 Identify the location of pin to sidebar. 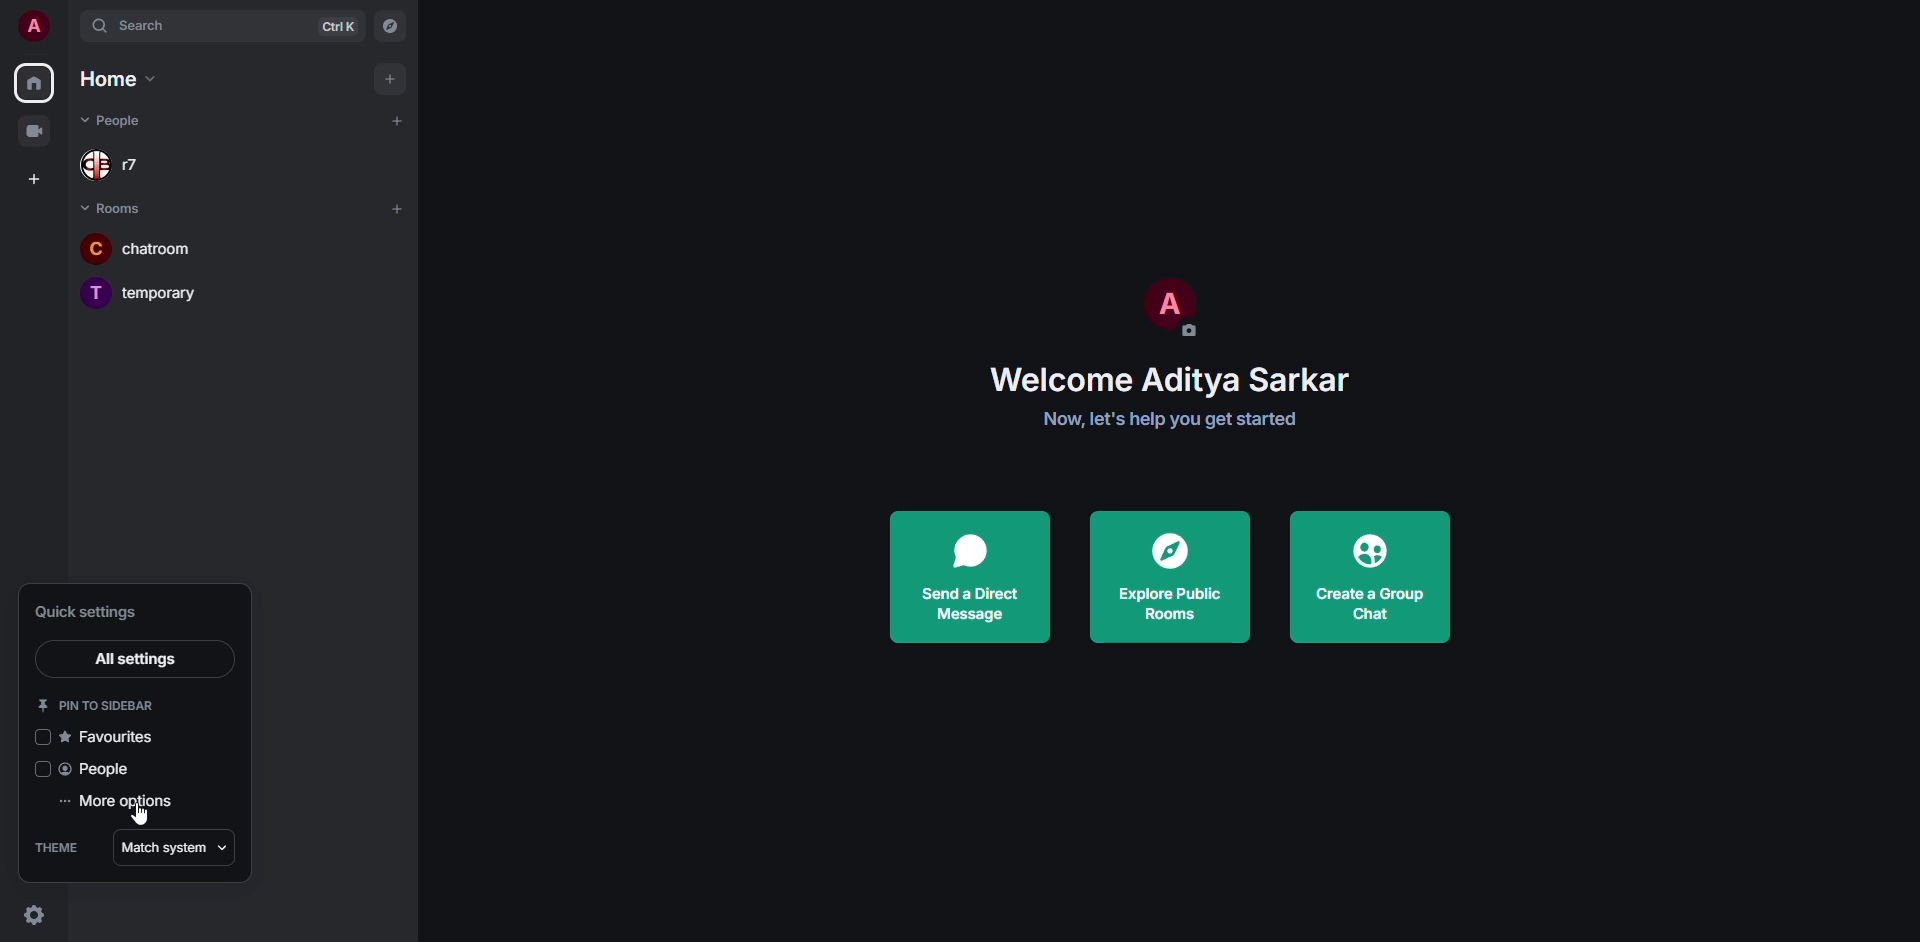
(96, 704).